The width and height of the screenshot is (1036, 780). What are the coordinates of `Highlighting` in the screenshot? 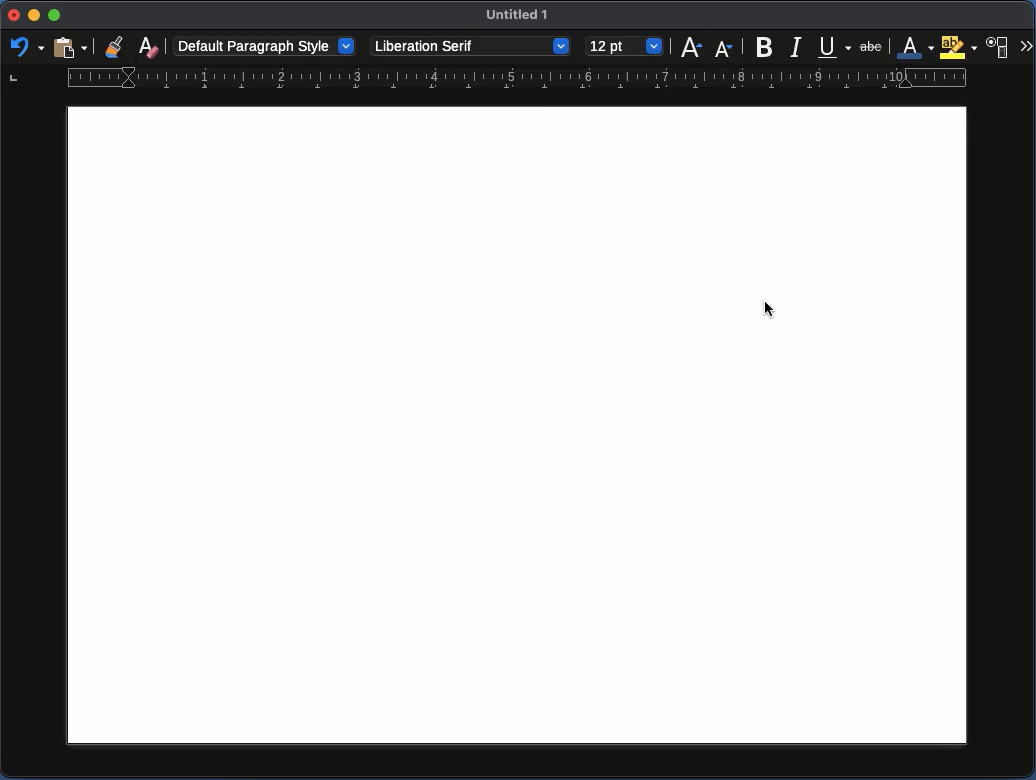 It's located at (960, 47).